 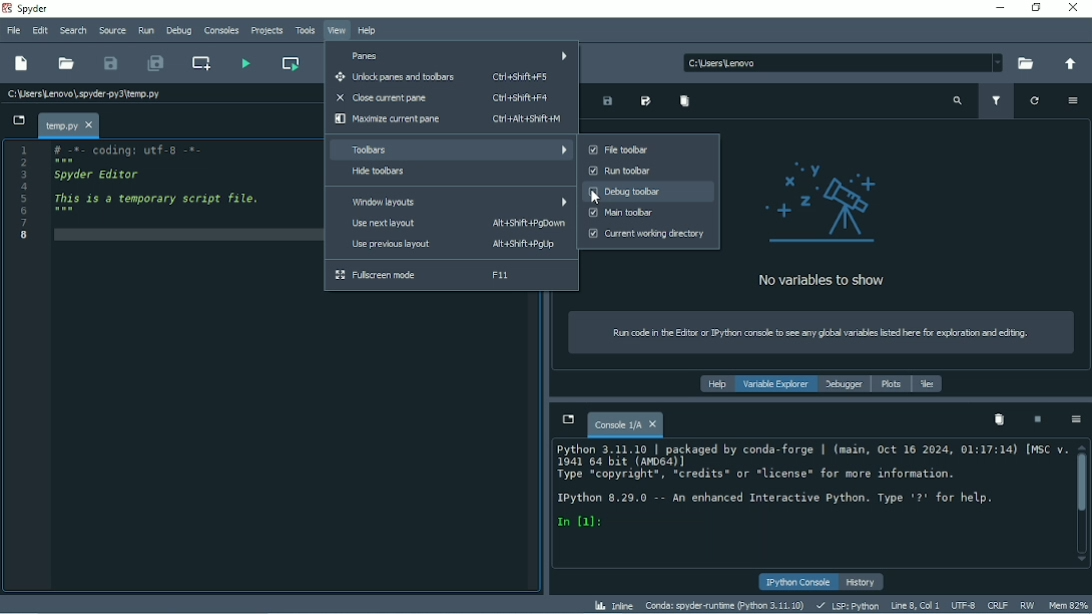 What do you see at coordinates (451, 223) in the screenshot?
I see `Use next layout` at bounding box center [451, 223].